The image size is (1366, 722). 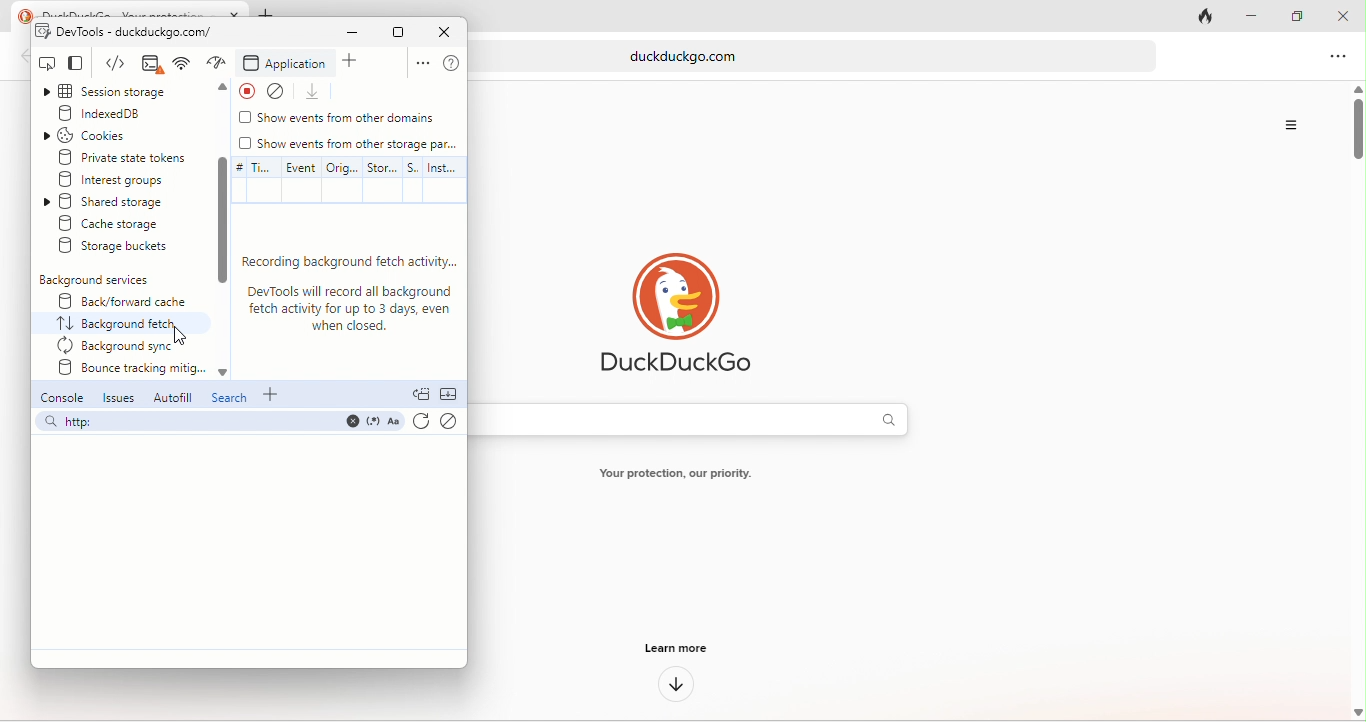 What do you see at coordinates (120, 346) in the screenshot?
I see `background sync` at bounding box center [120, 346].